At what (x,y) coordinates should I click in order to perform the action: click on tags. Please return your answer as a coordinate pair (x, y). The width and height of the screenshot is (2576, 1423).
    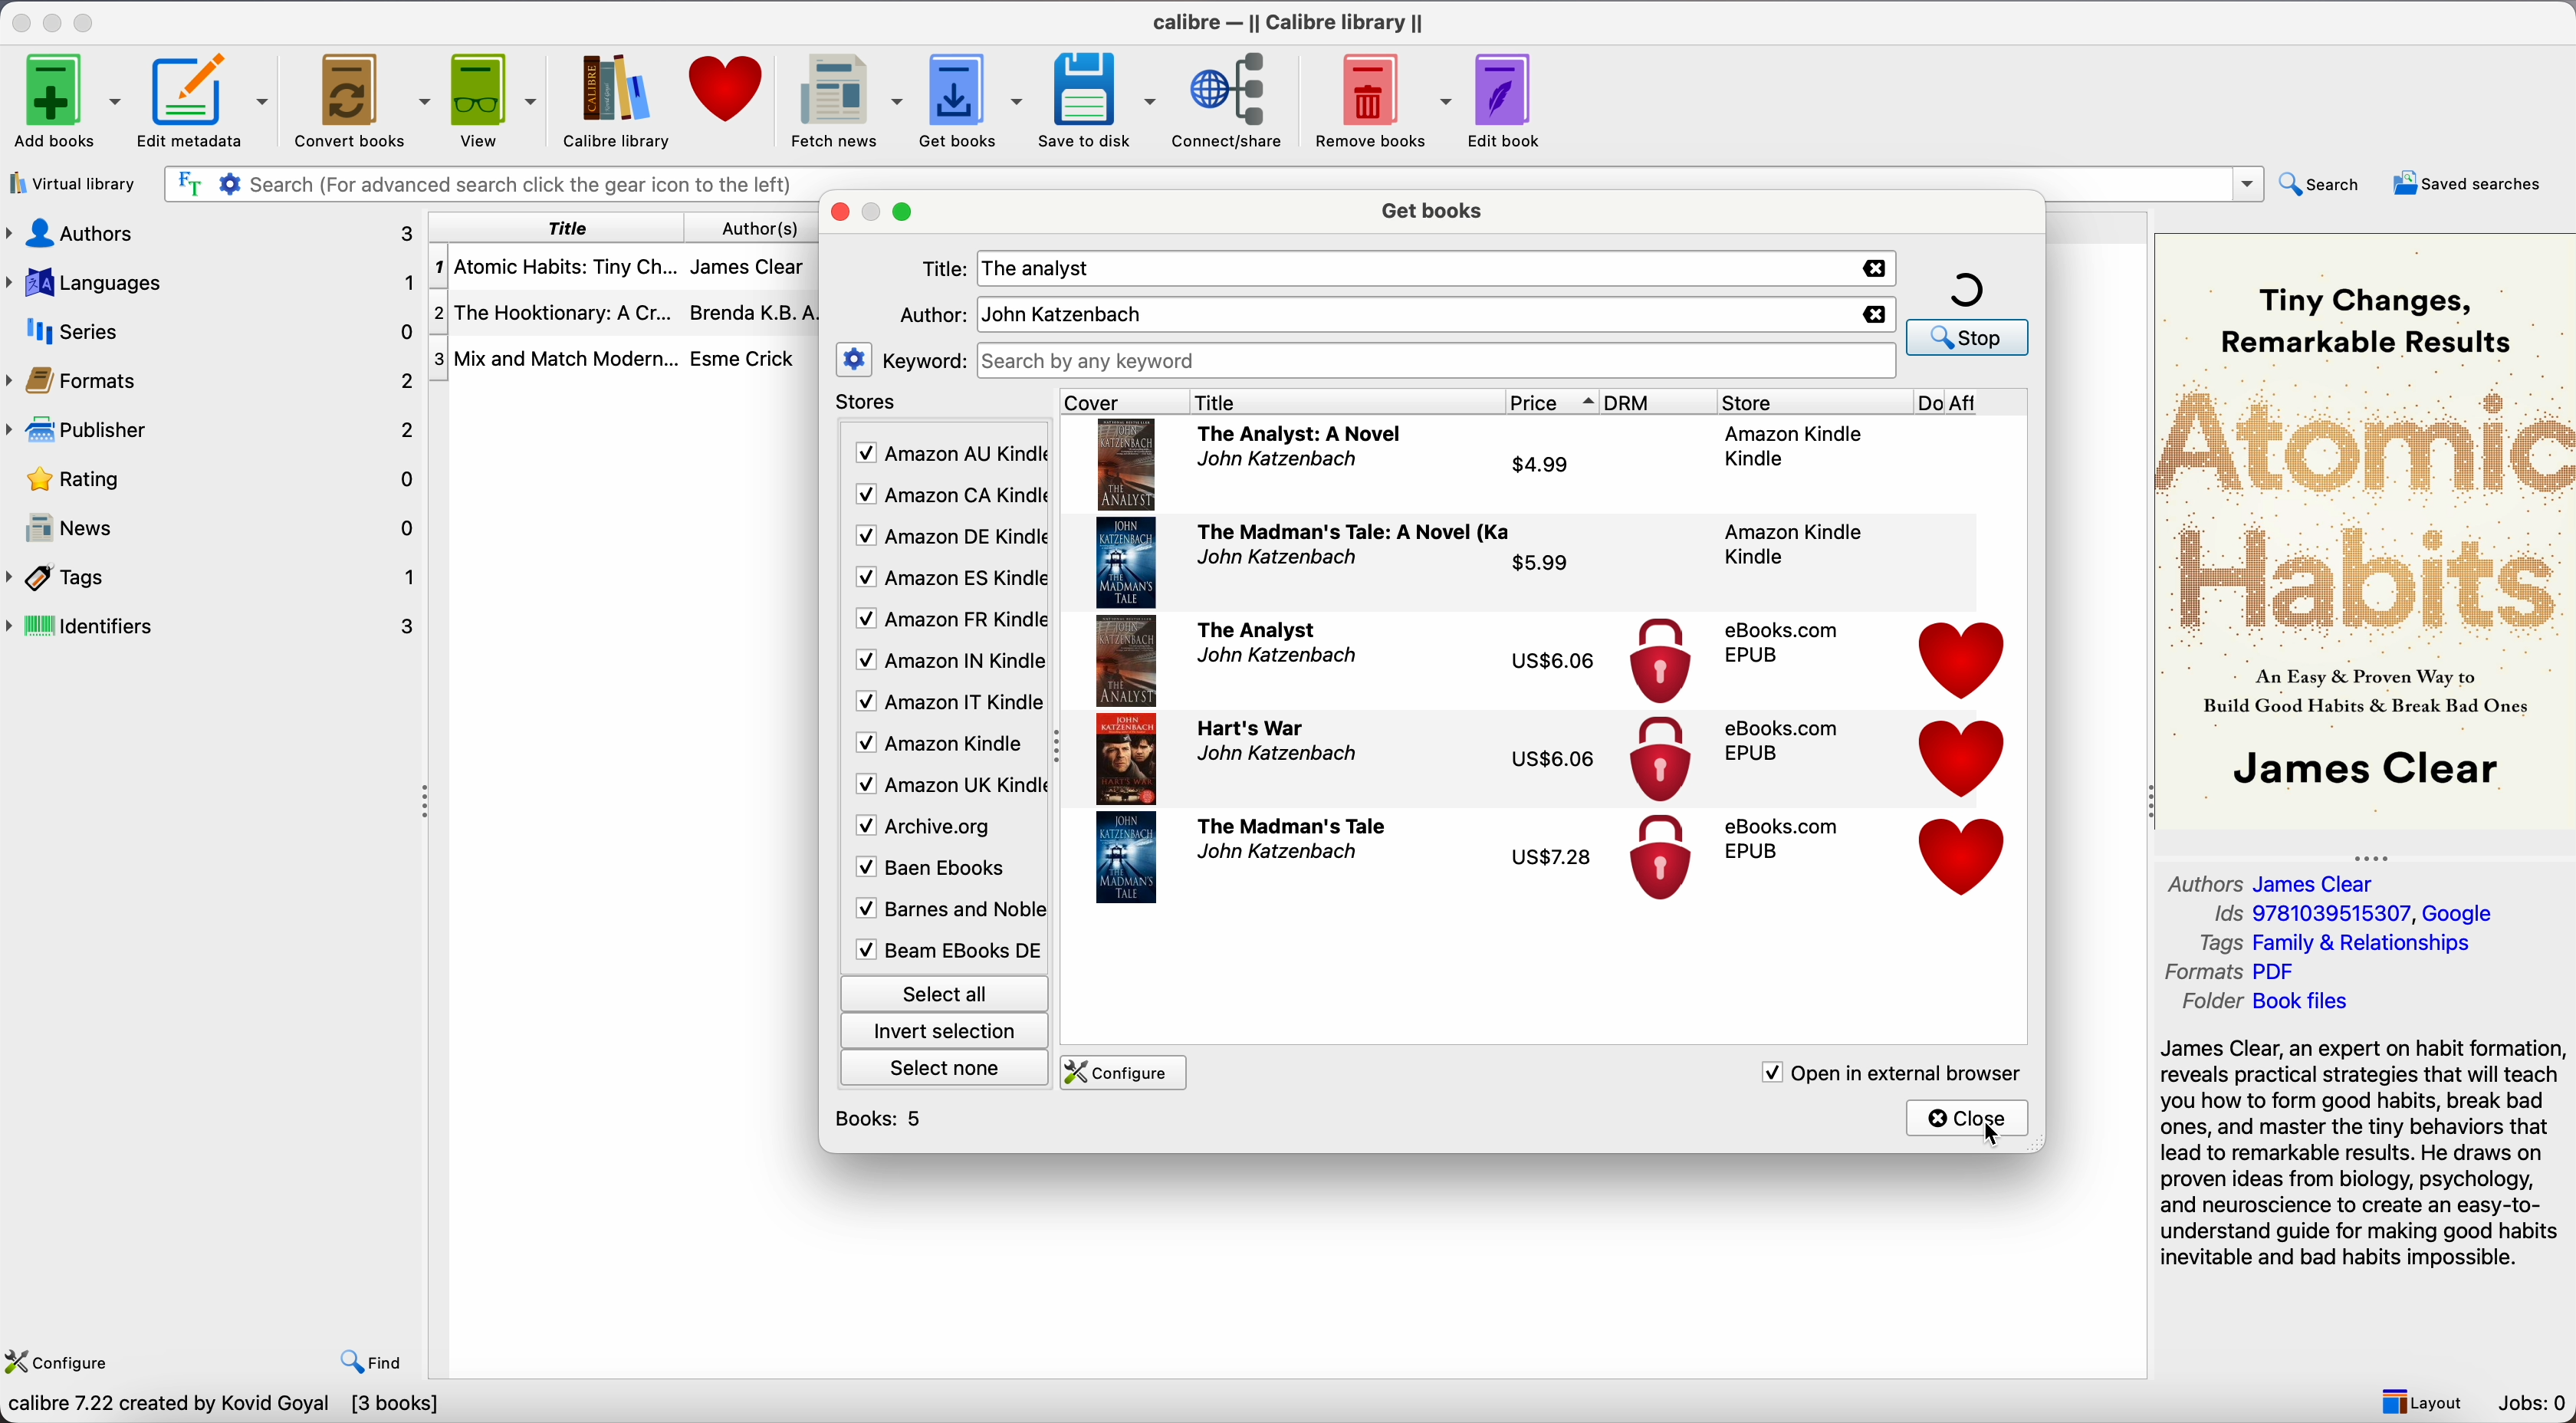
    Looking at the image, I should click on (214, 577).